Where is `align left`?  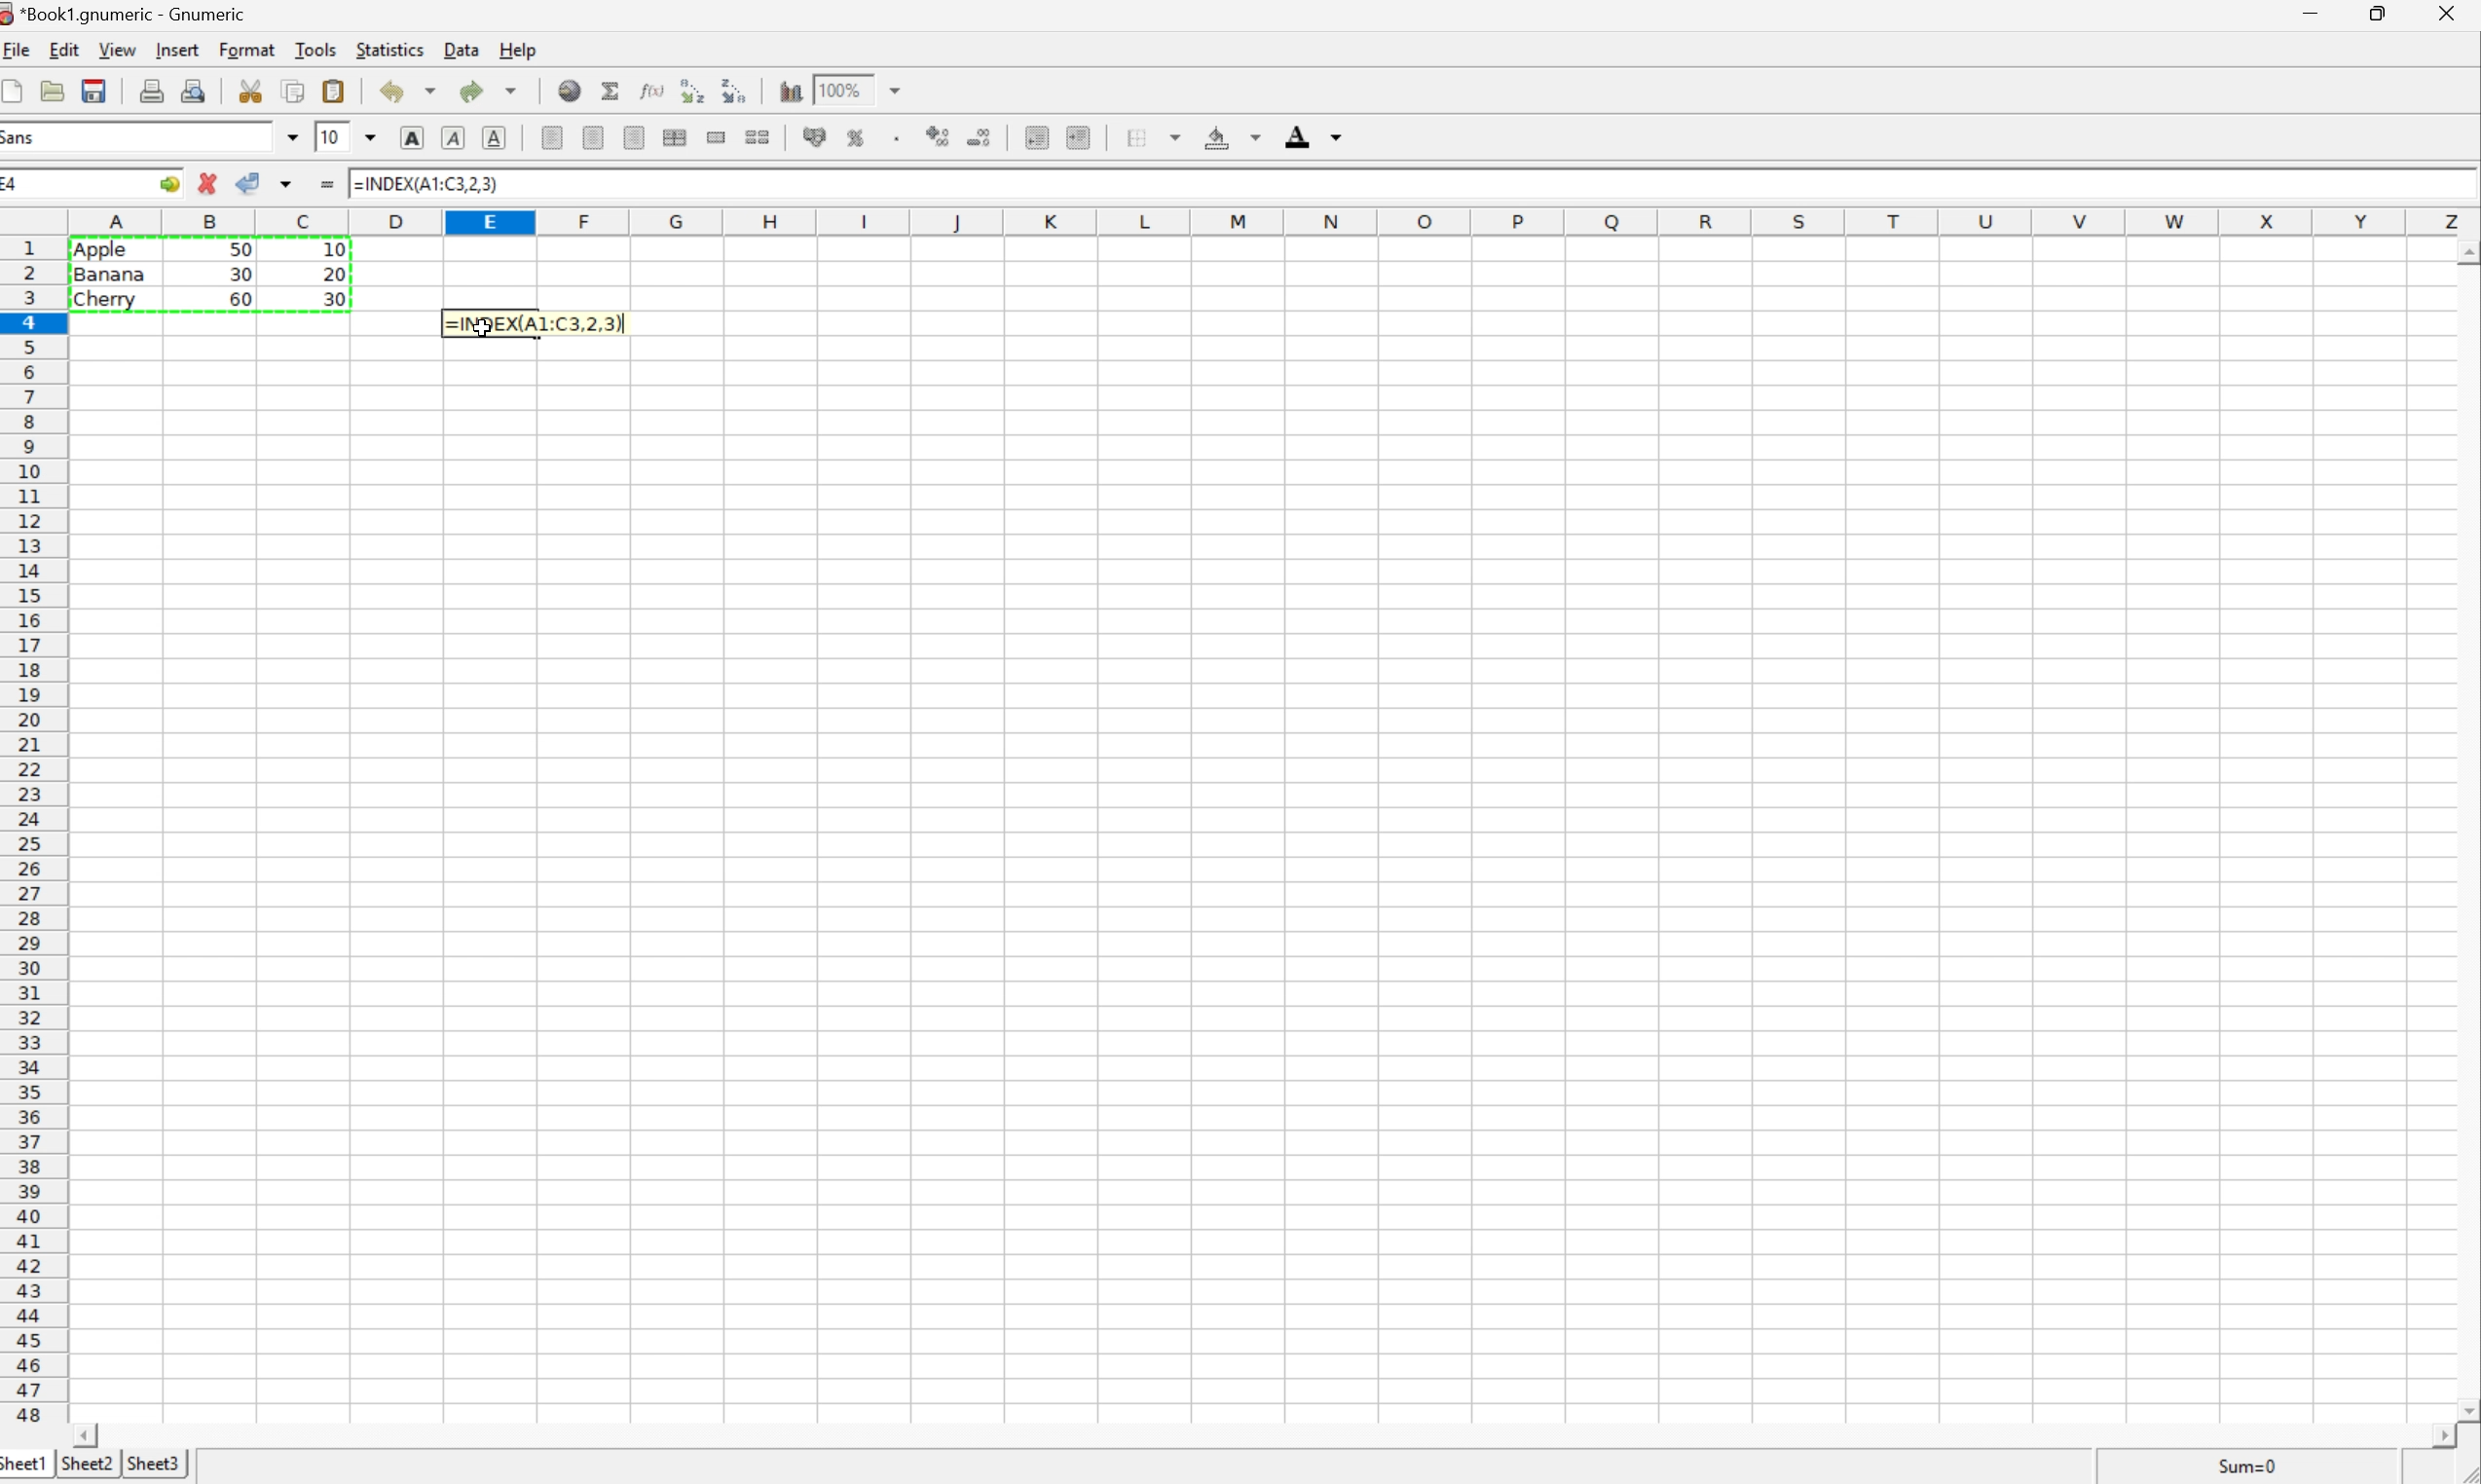
align left is located at coordinates (548, 137).